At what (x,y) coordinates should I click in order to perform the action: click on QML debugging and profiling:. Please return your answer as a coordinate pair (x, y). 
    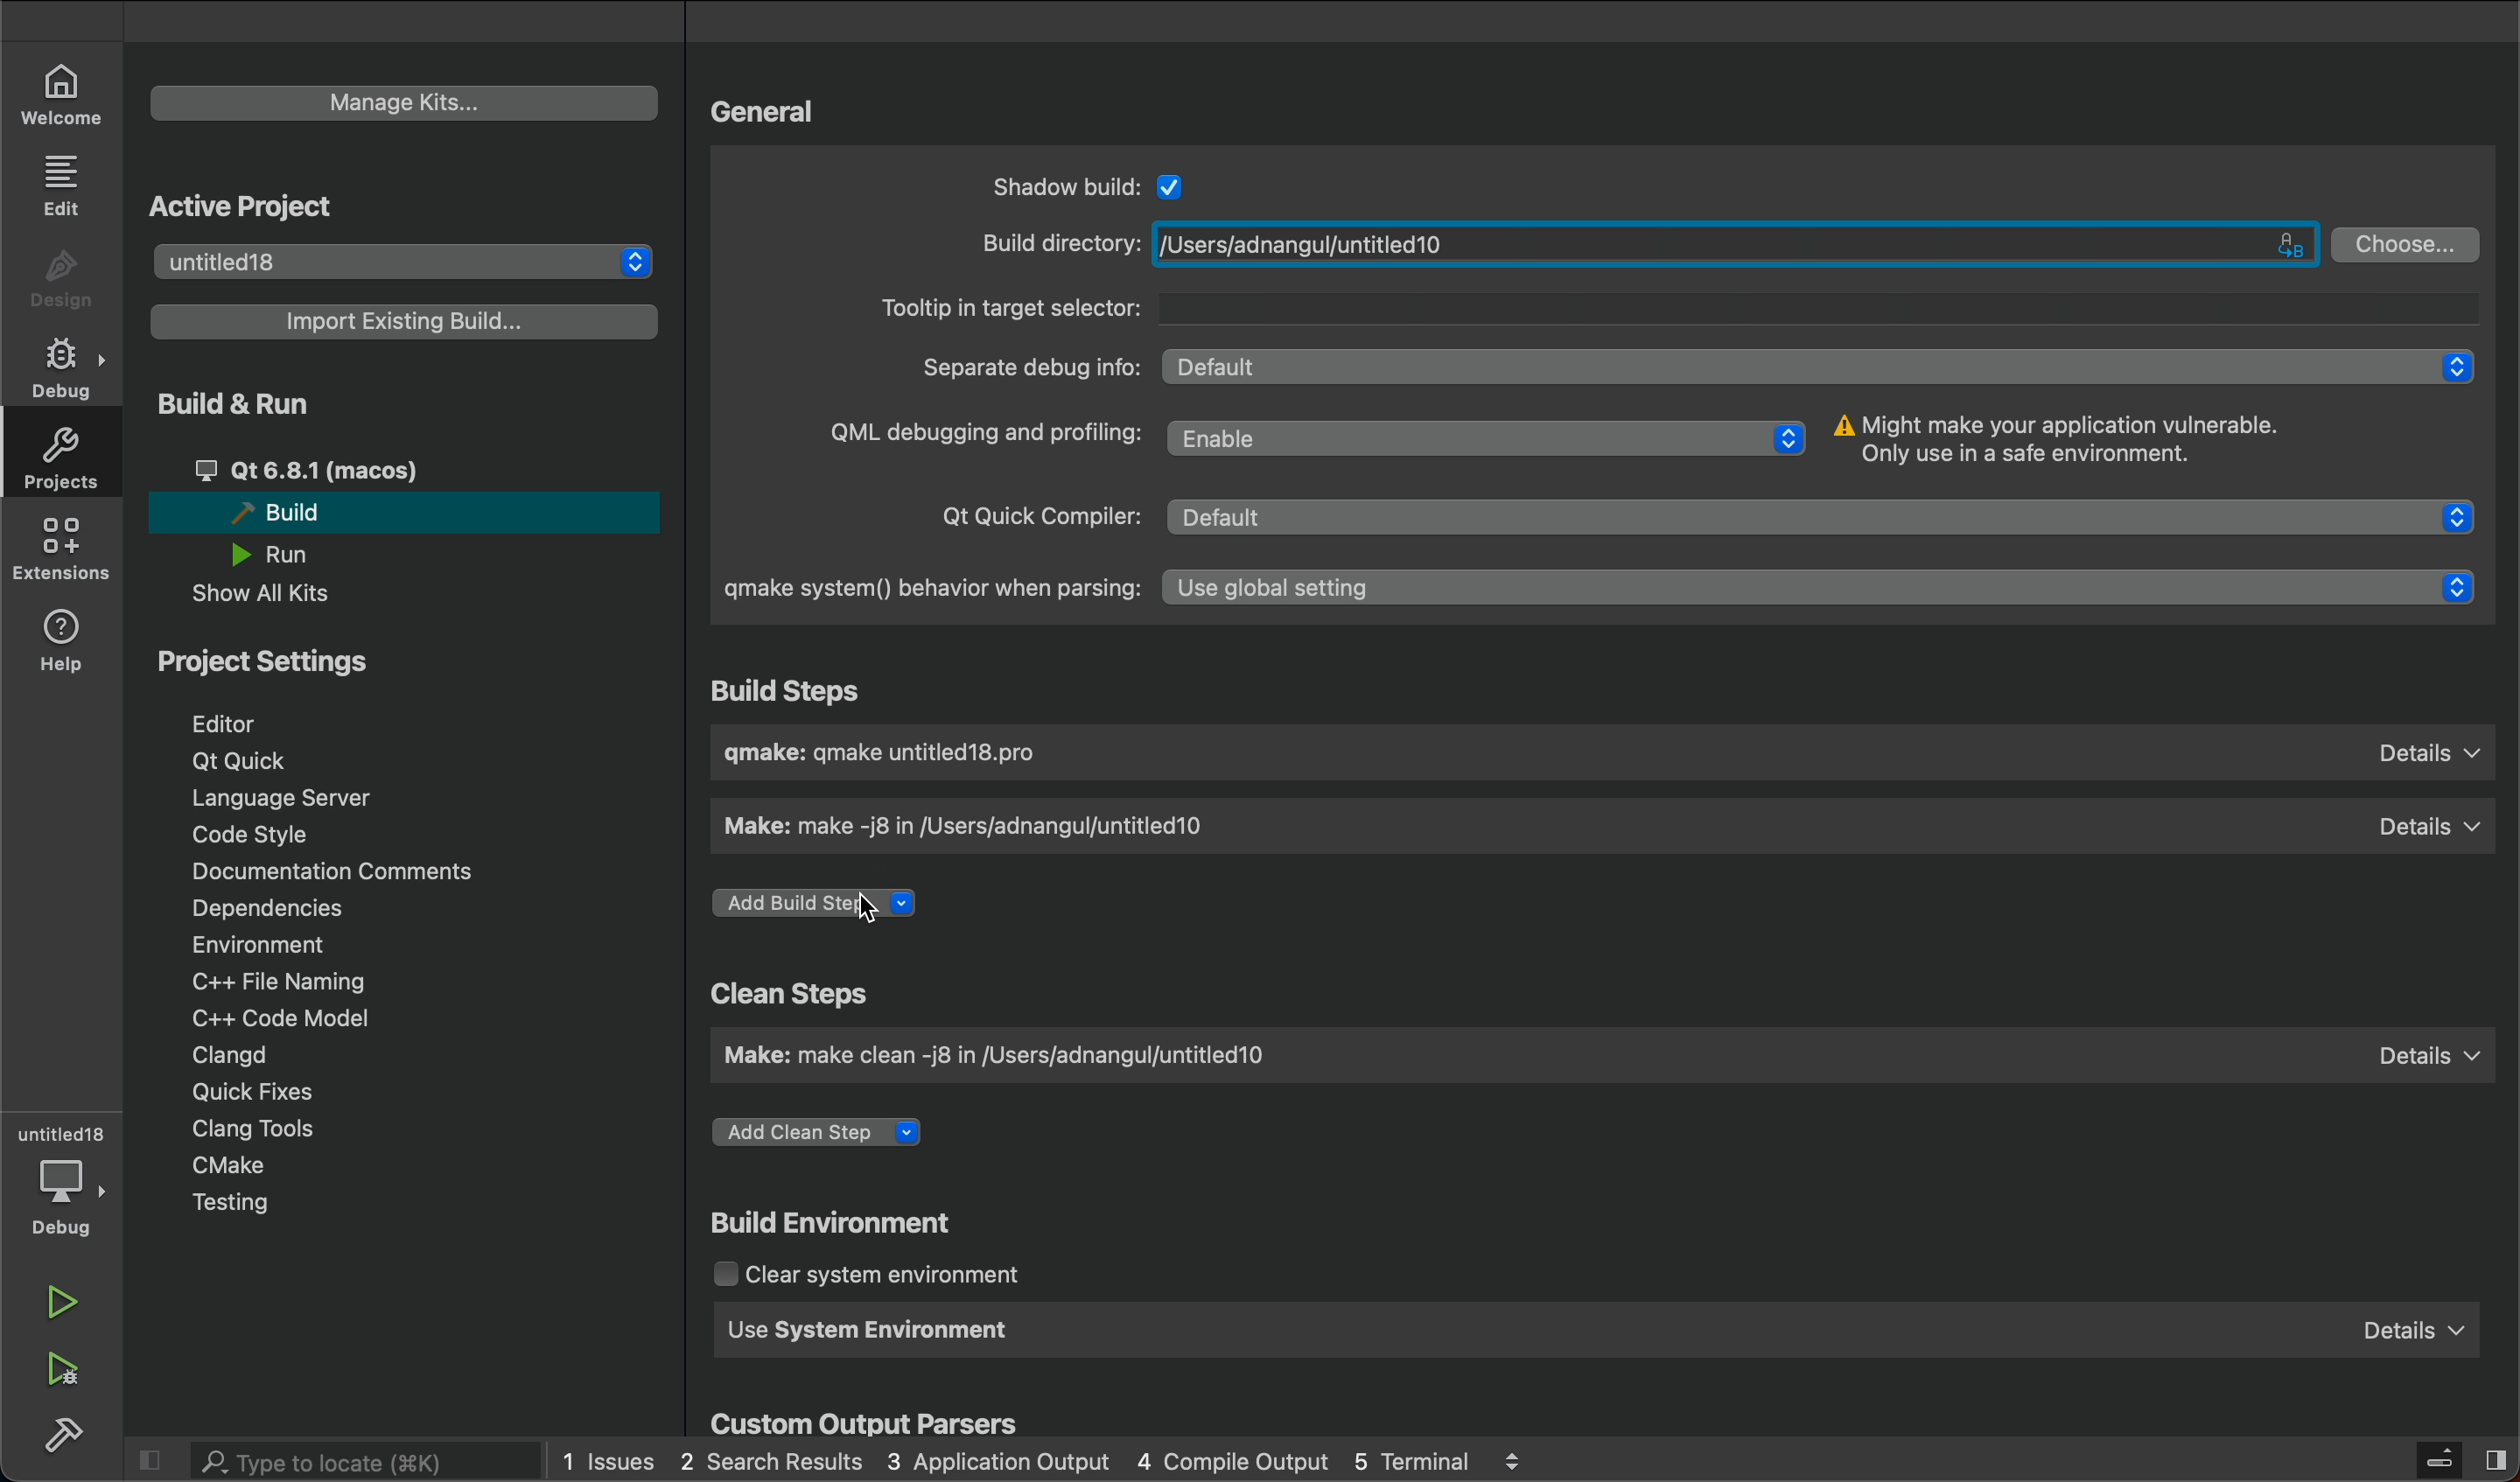
    Looking at the image, I should click on (980, 433).